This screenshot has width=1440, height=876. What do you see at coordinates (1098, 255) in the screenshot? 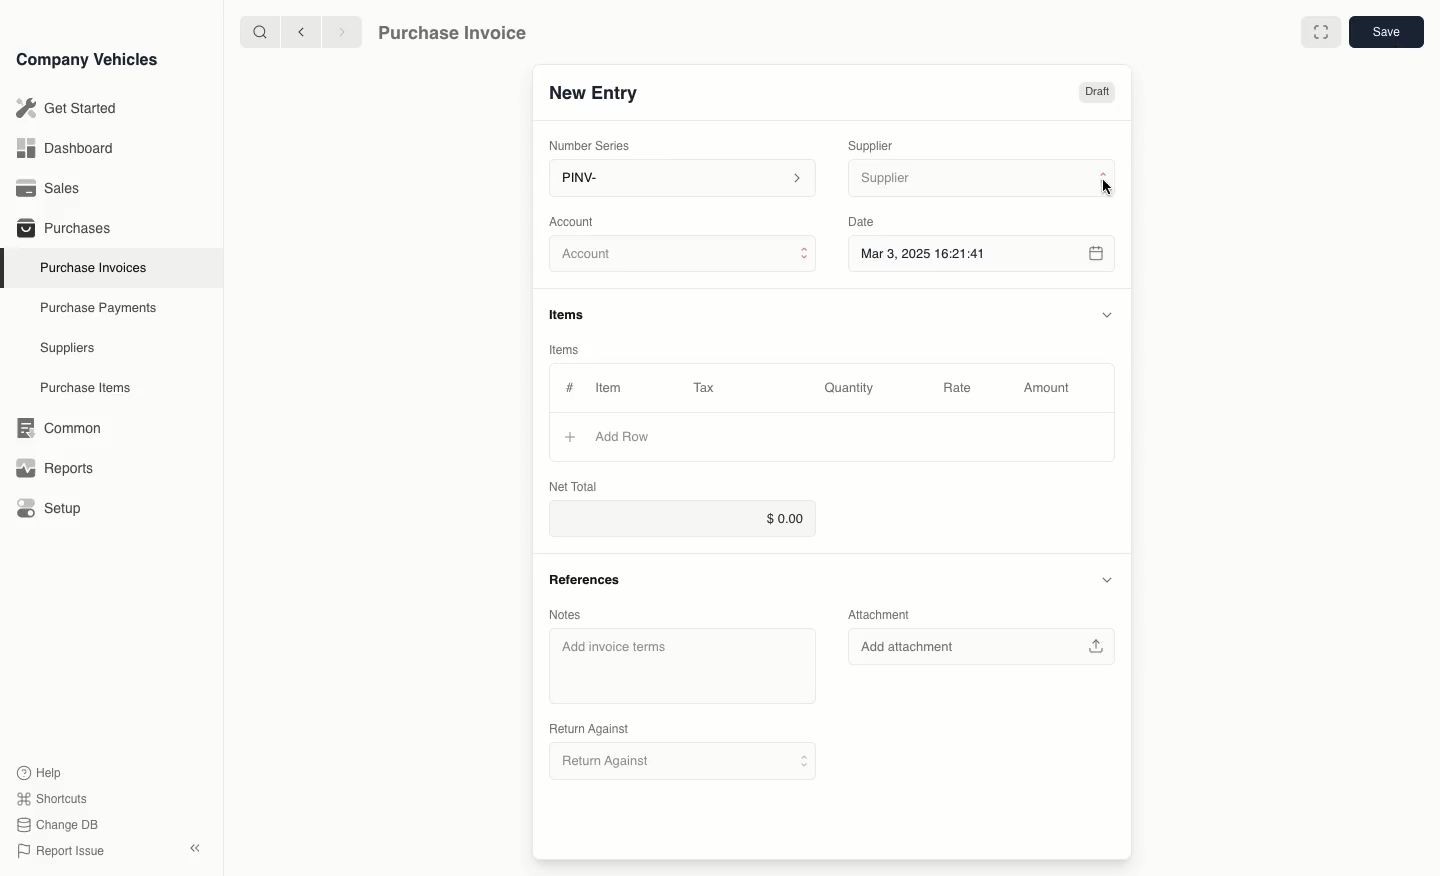
I see `calender` at bounding box center [1098, 255].